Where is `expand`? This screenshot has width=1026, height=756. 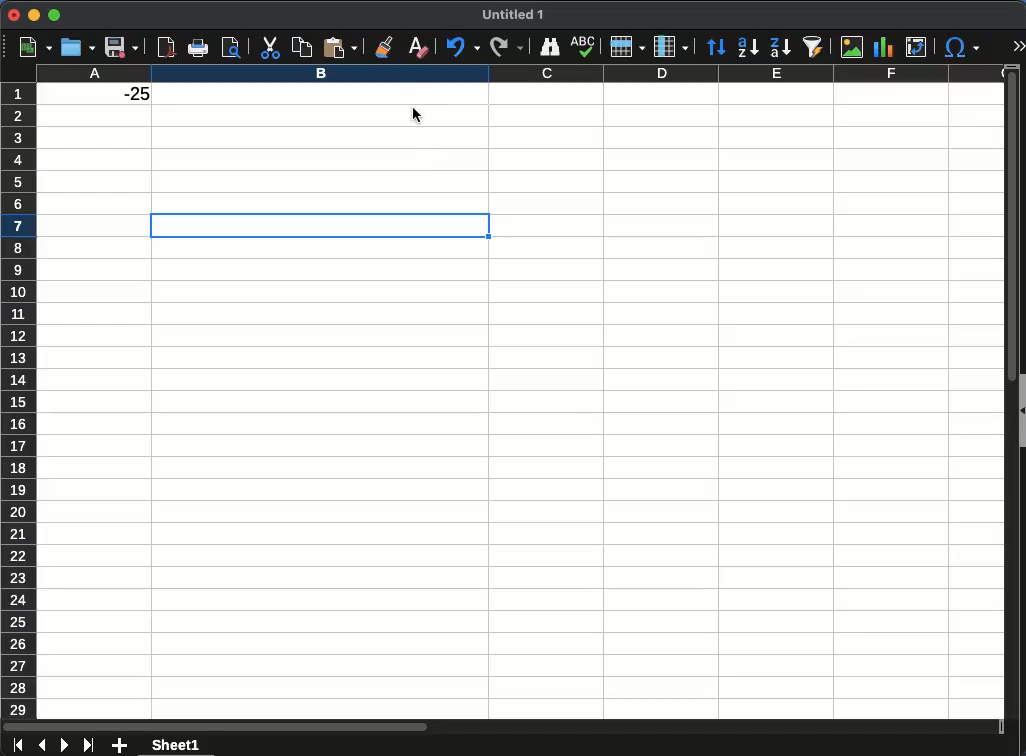
expand is located at coordinates (1018, 45).